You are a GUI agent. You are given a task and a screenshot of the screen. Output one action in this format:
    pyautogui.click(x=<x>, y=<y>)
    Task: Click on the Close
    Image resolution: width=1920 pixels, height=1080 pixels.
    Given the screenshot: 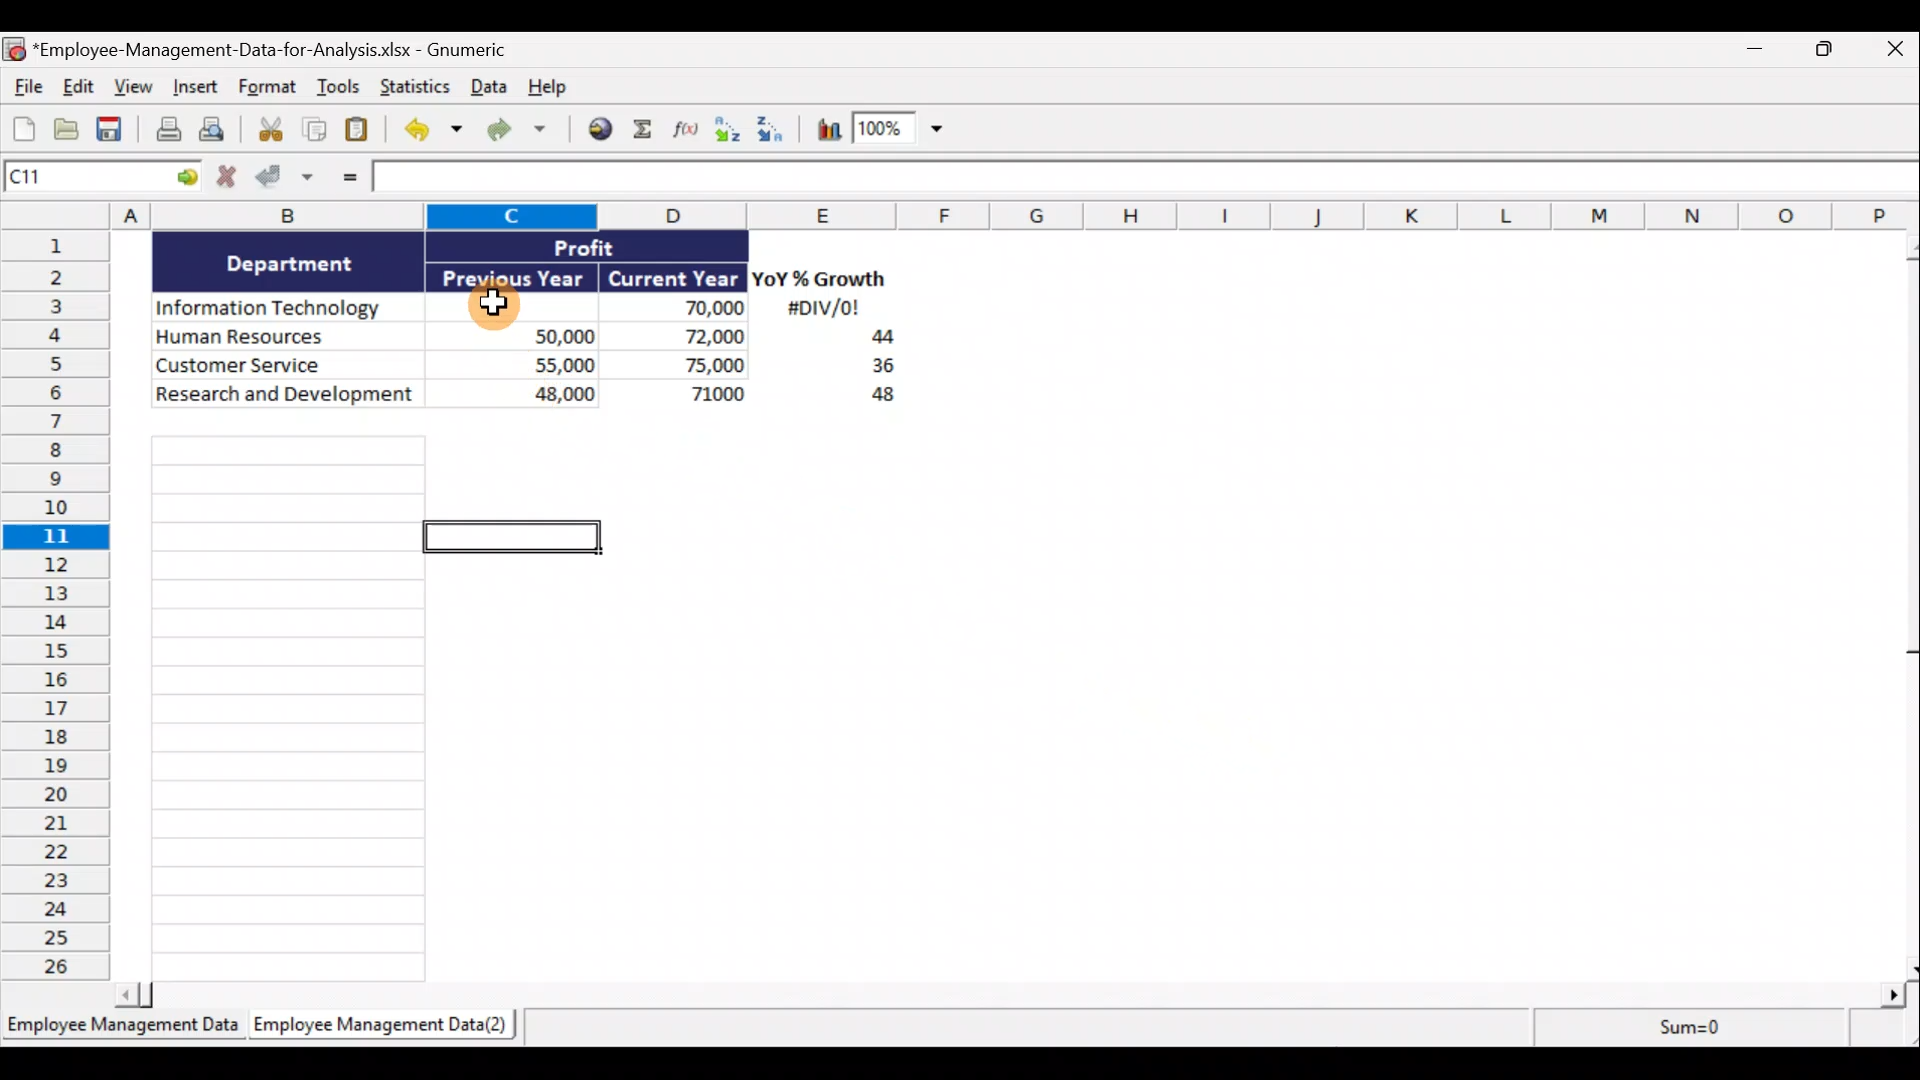 What is the action you would take?
    pyautogui.click(x=1891, y=53)
    